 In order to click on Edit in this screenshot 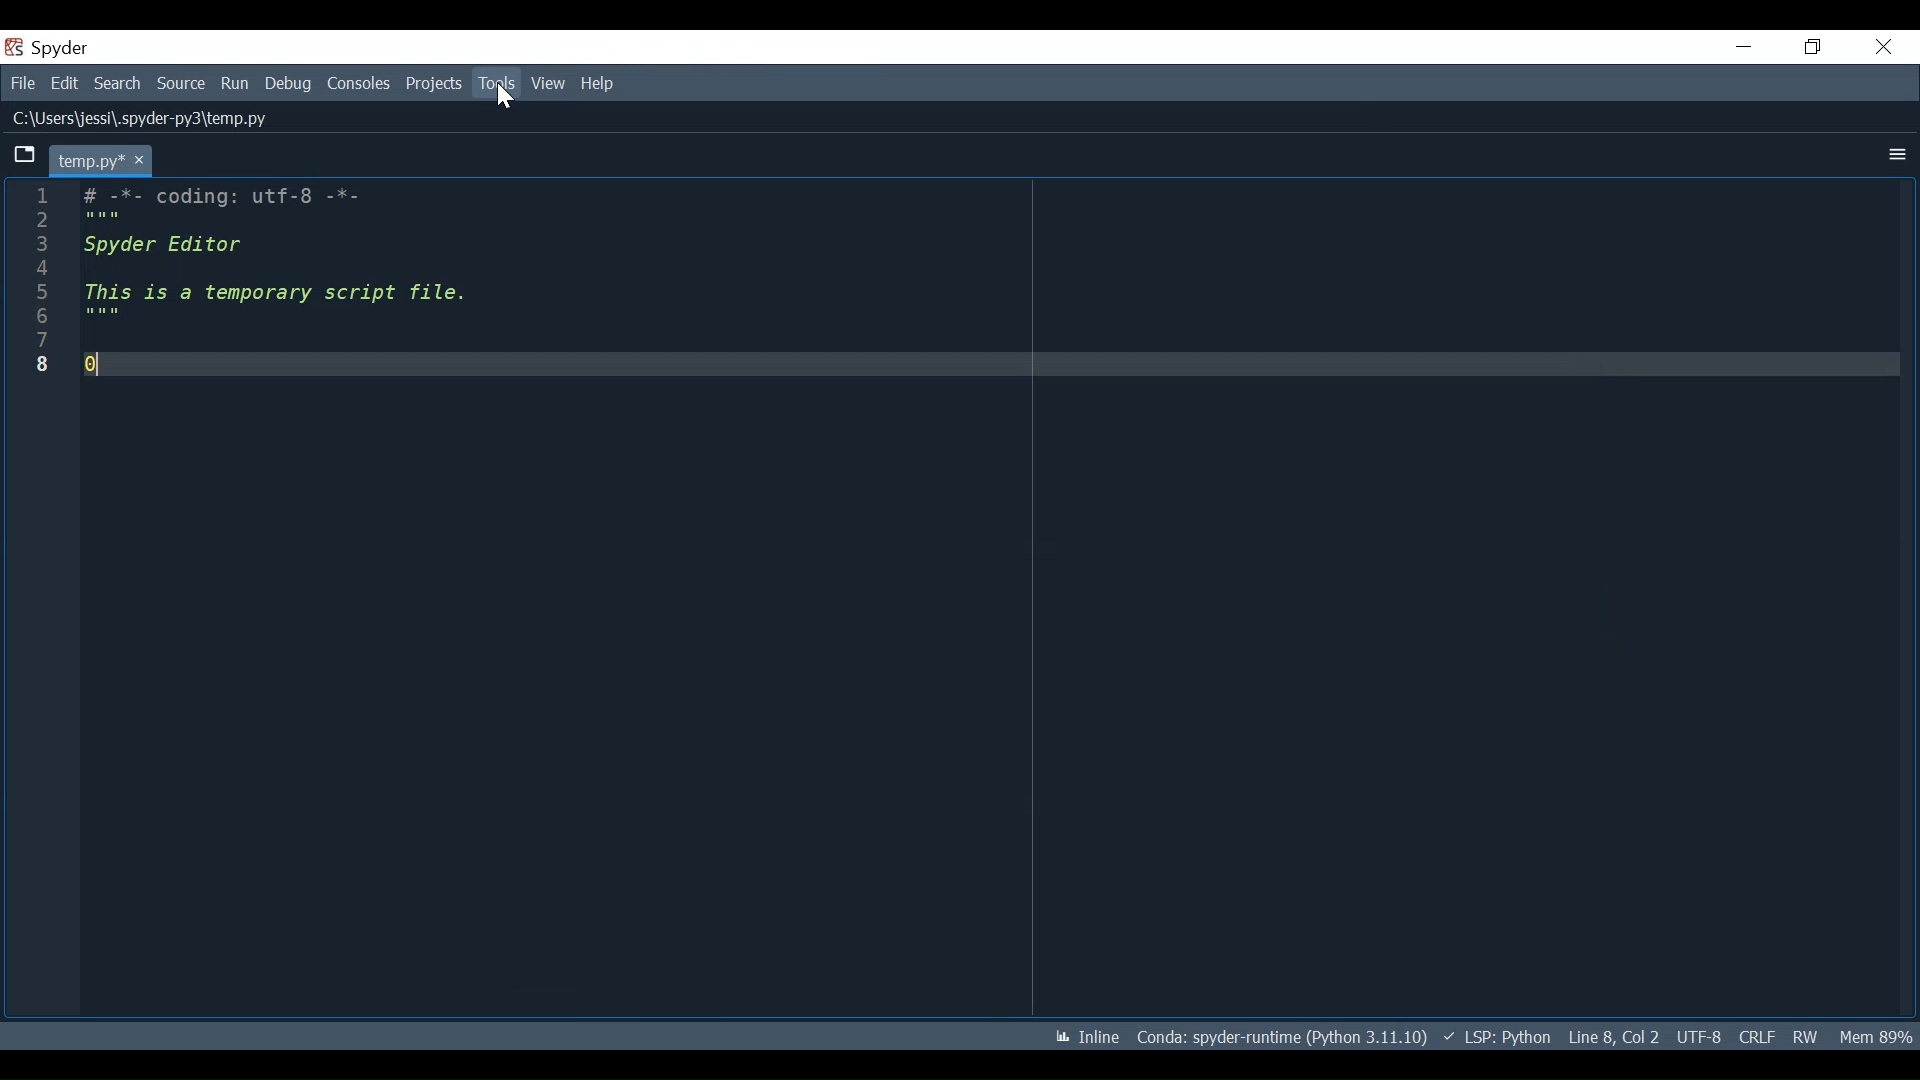, I will do `click(67, 83)`.